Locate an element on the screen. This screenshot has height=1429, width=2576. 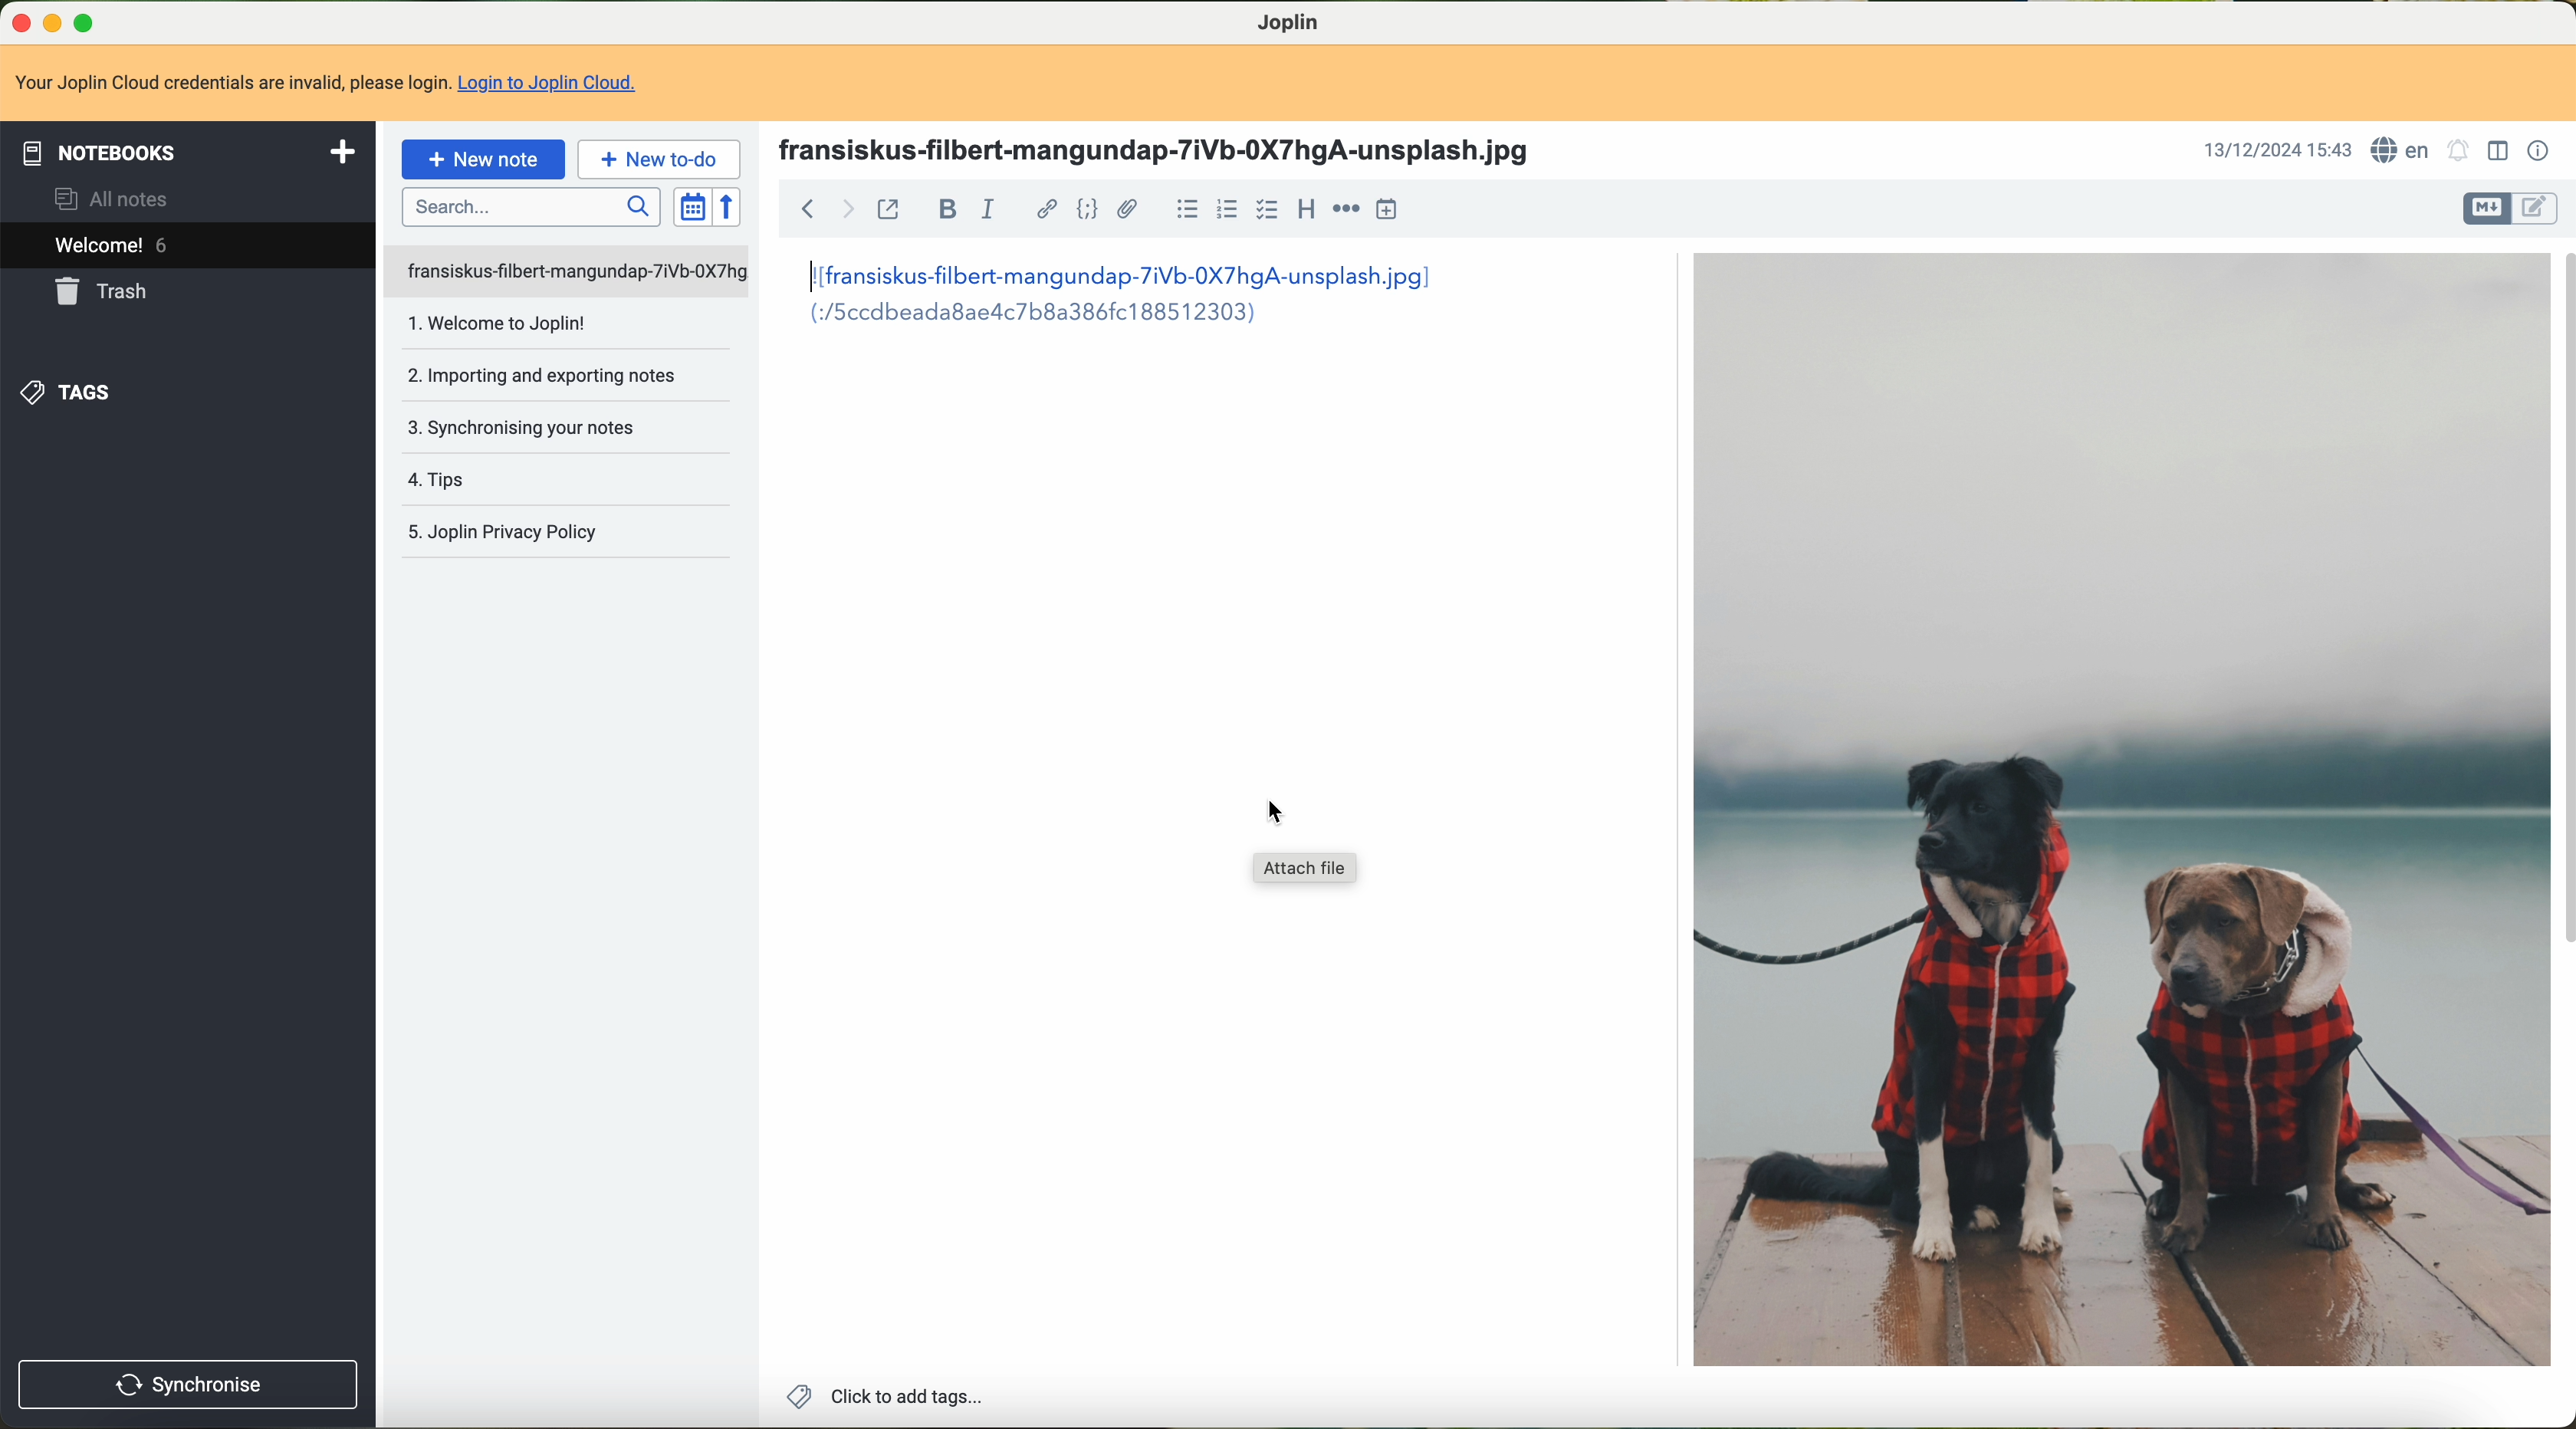
scroll bar is located at coordinates (2560, 595).